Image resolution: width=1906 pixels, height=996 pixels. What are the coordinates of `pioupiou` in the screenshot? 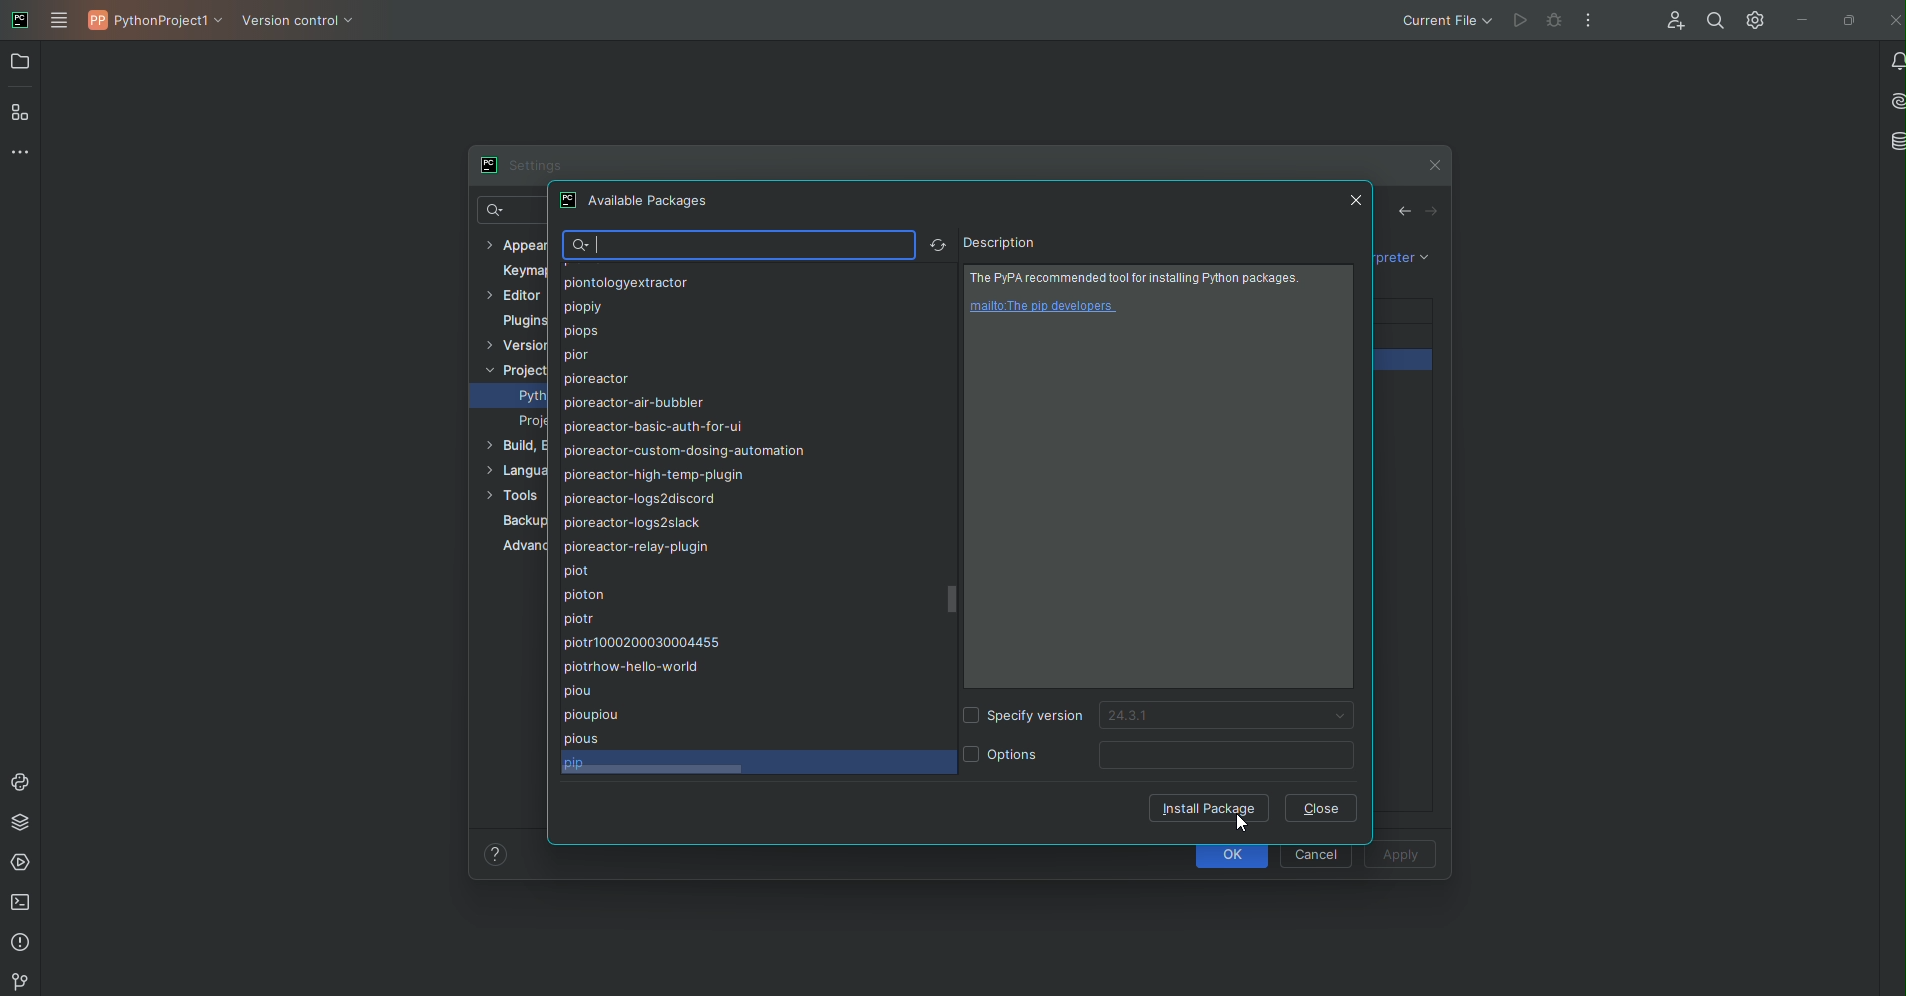 It's located at (591, 713).